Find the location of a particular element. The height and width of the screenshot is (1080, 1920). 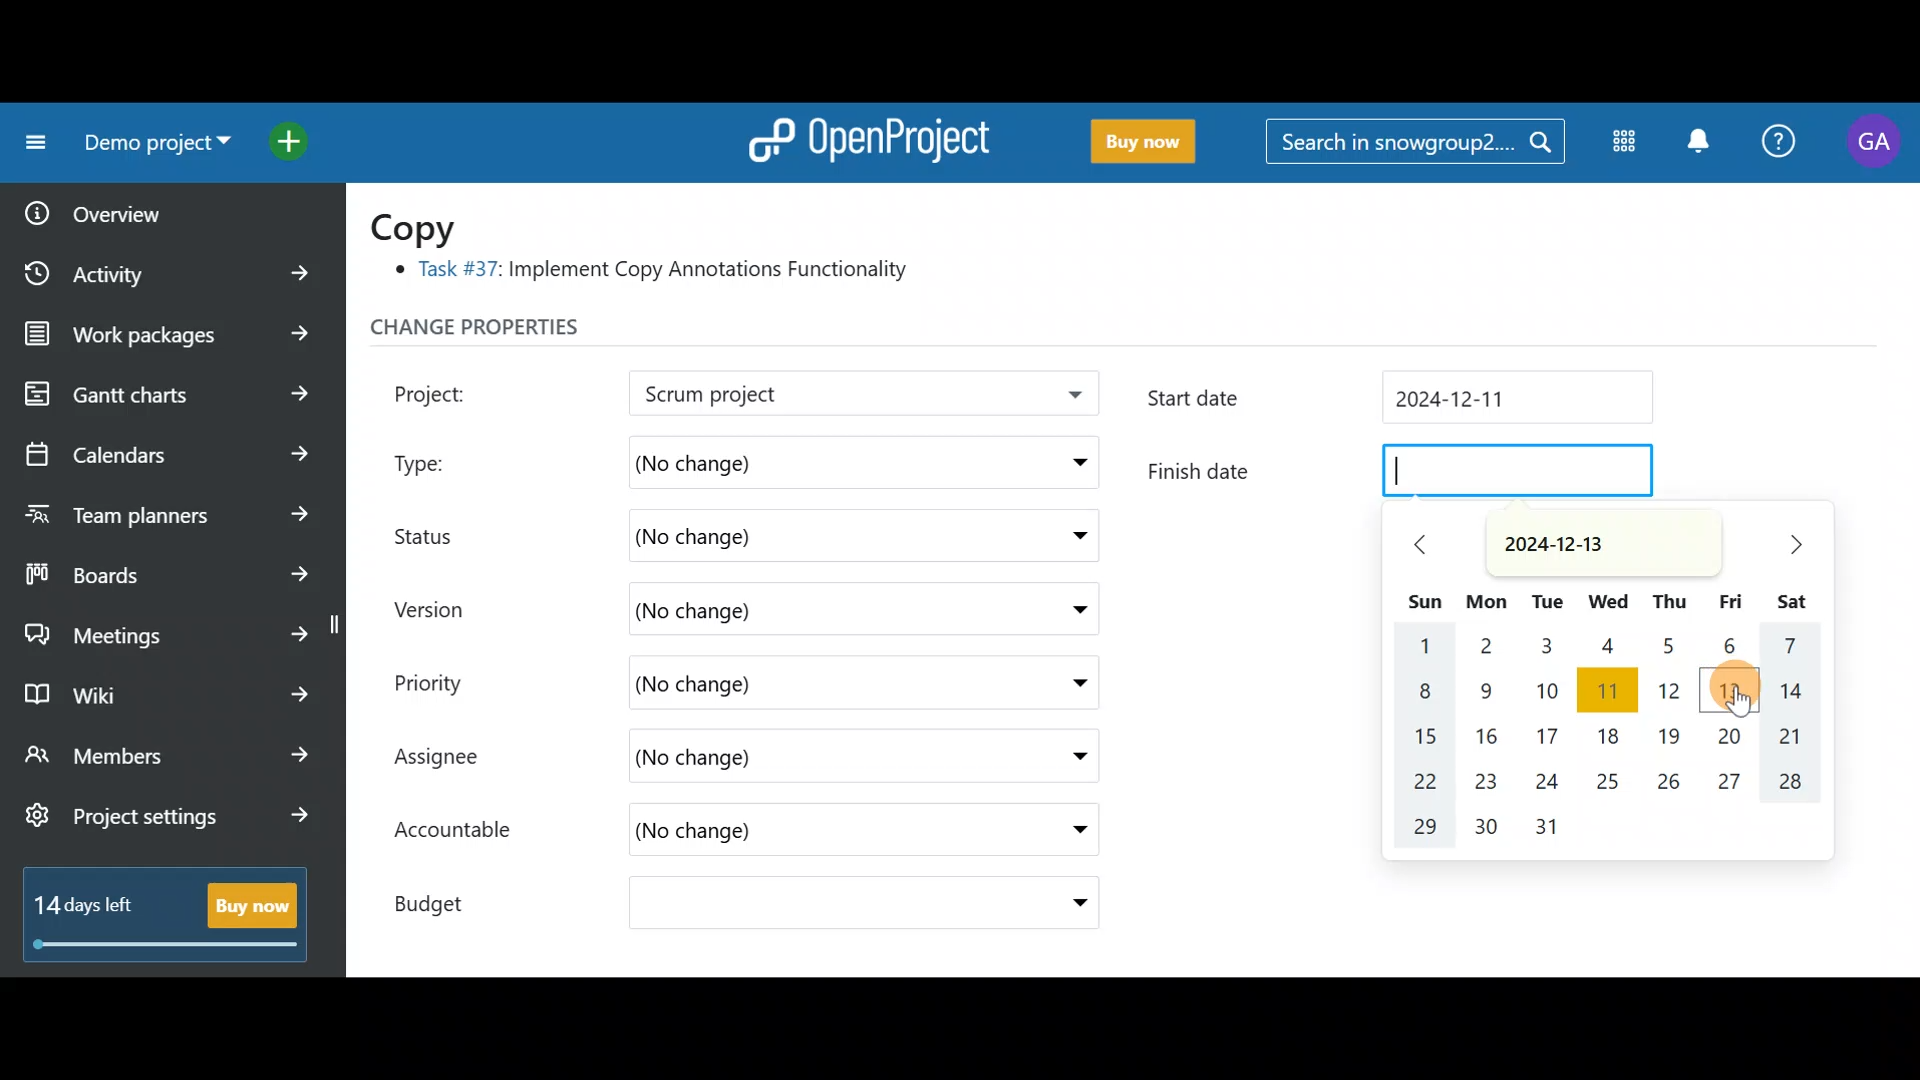

Notification centre is located at coordinates (1697, 143).